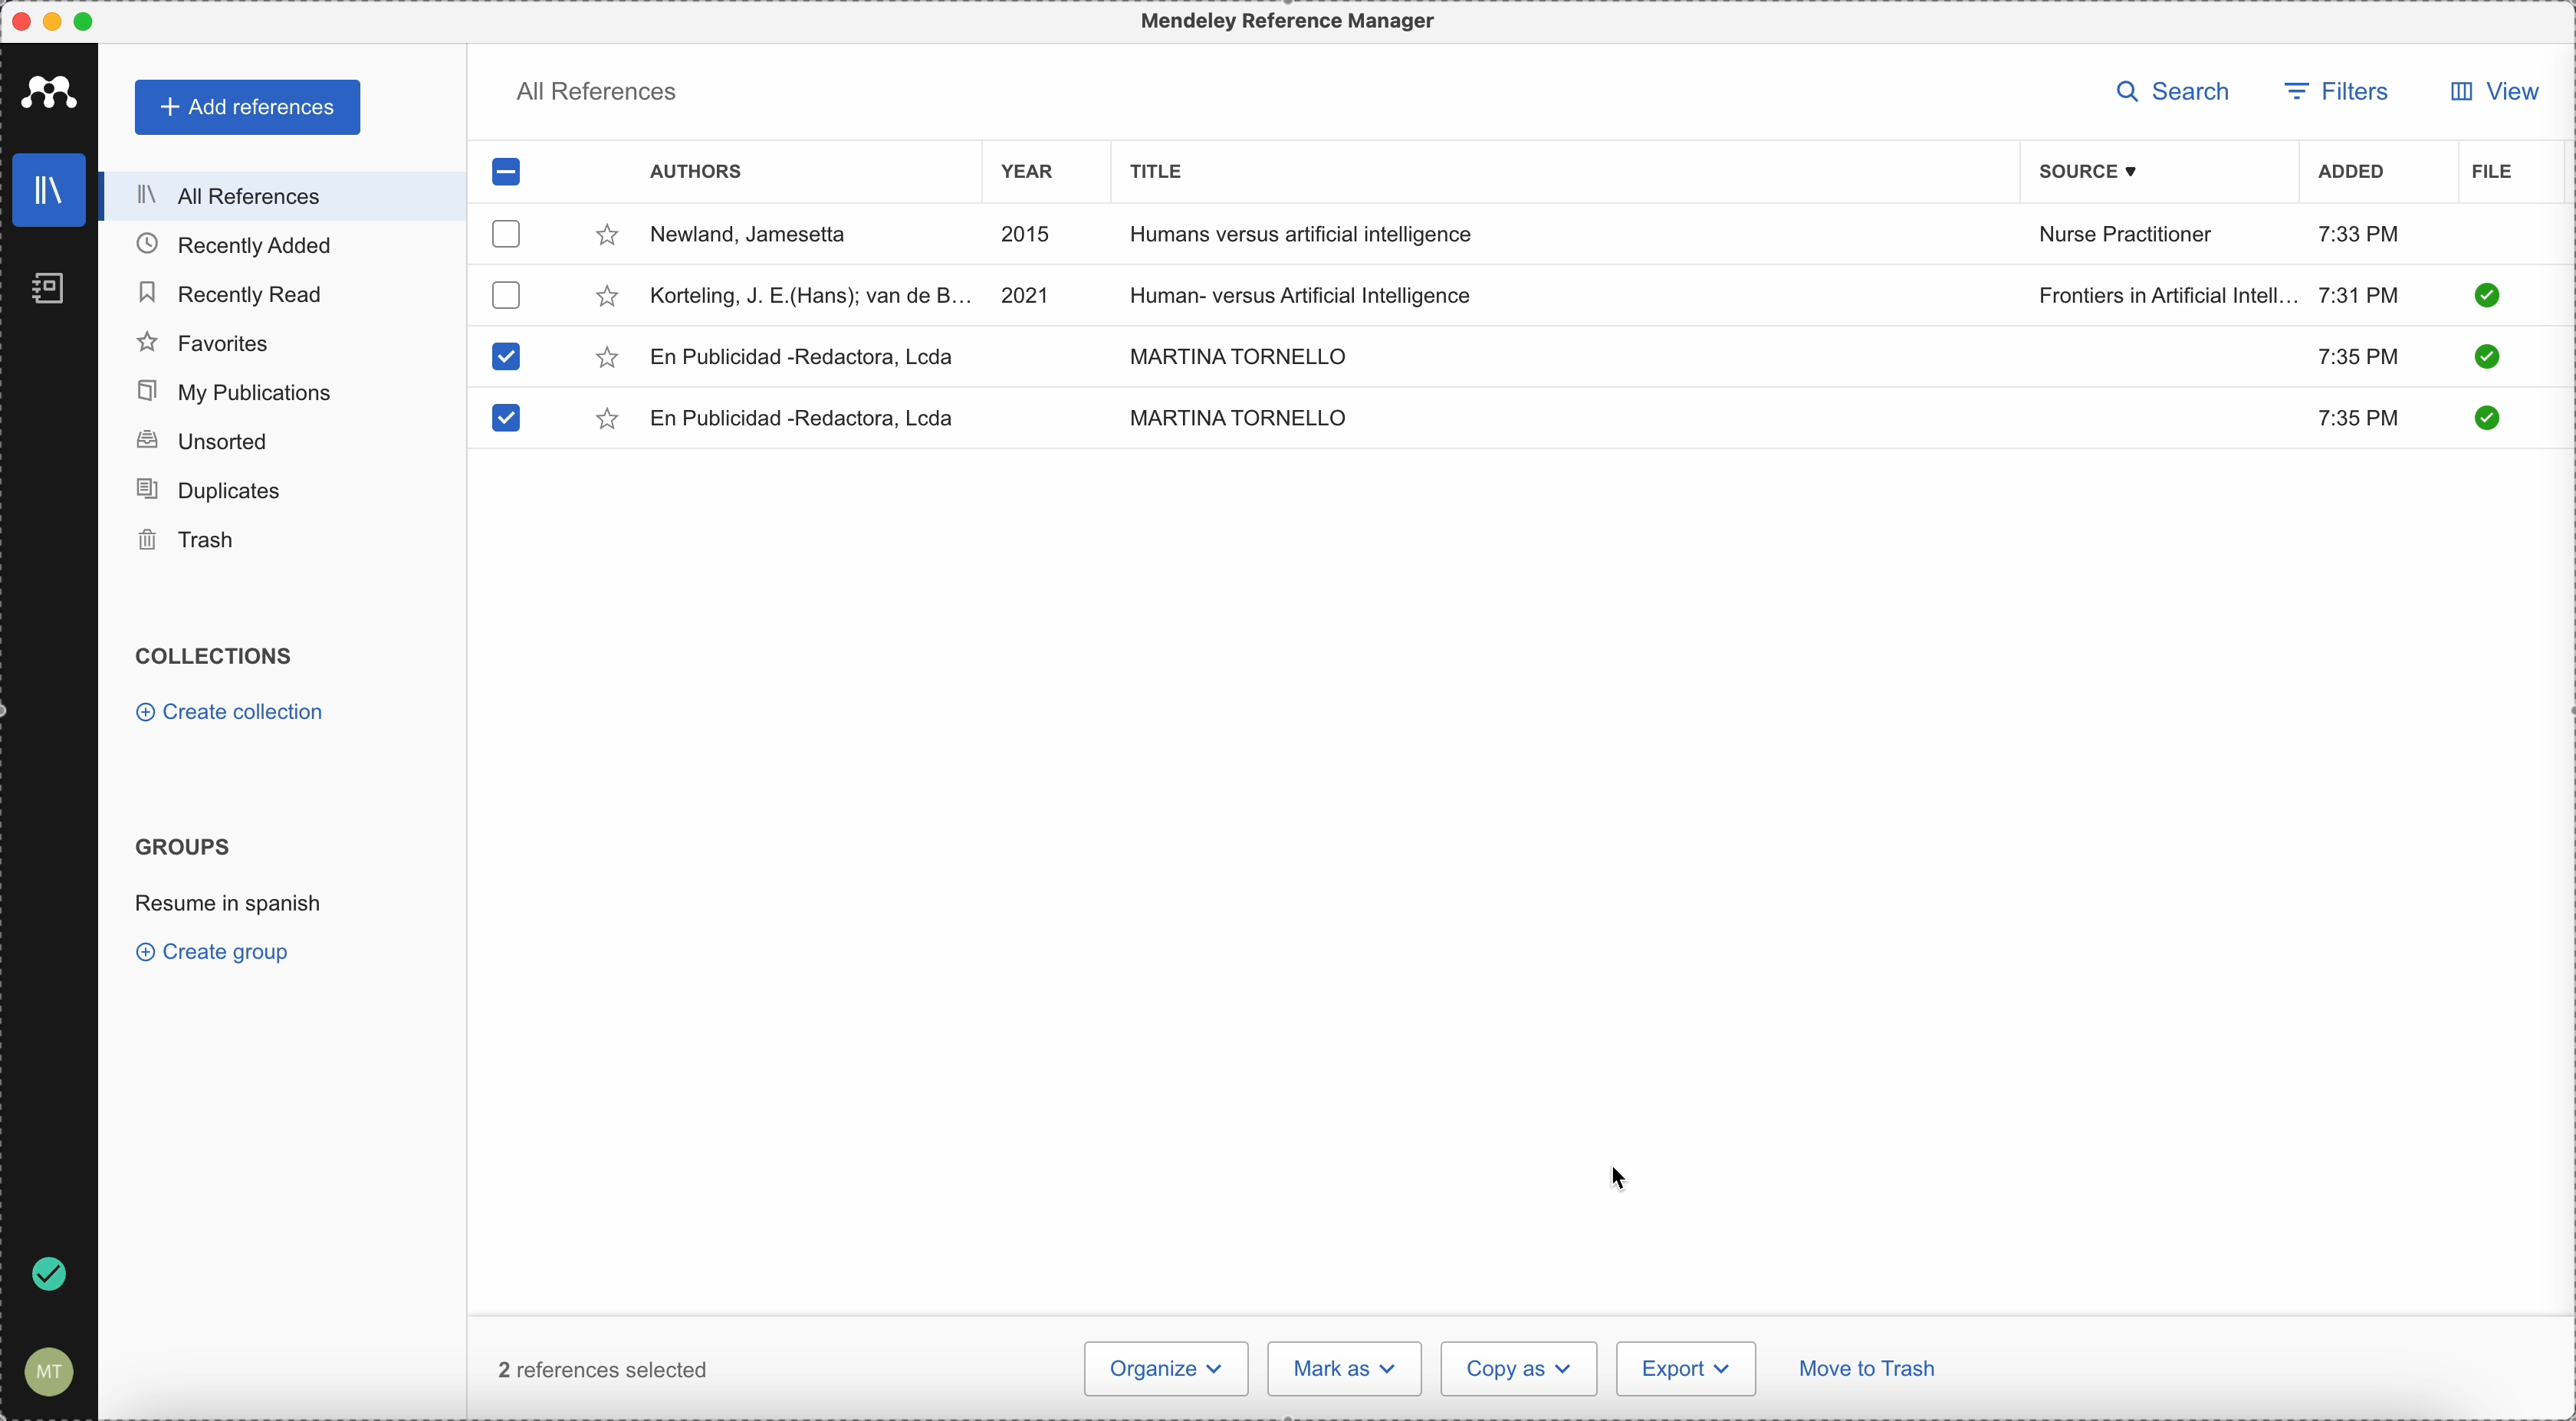 This screenshot has height=1421, width=2576. What do you see at coordinates (596, 96) in the screenshot?
I see `all references` at bounding box center [596, 96].